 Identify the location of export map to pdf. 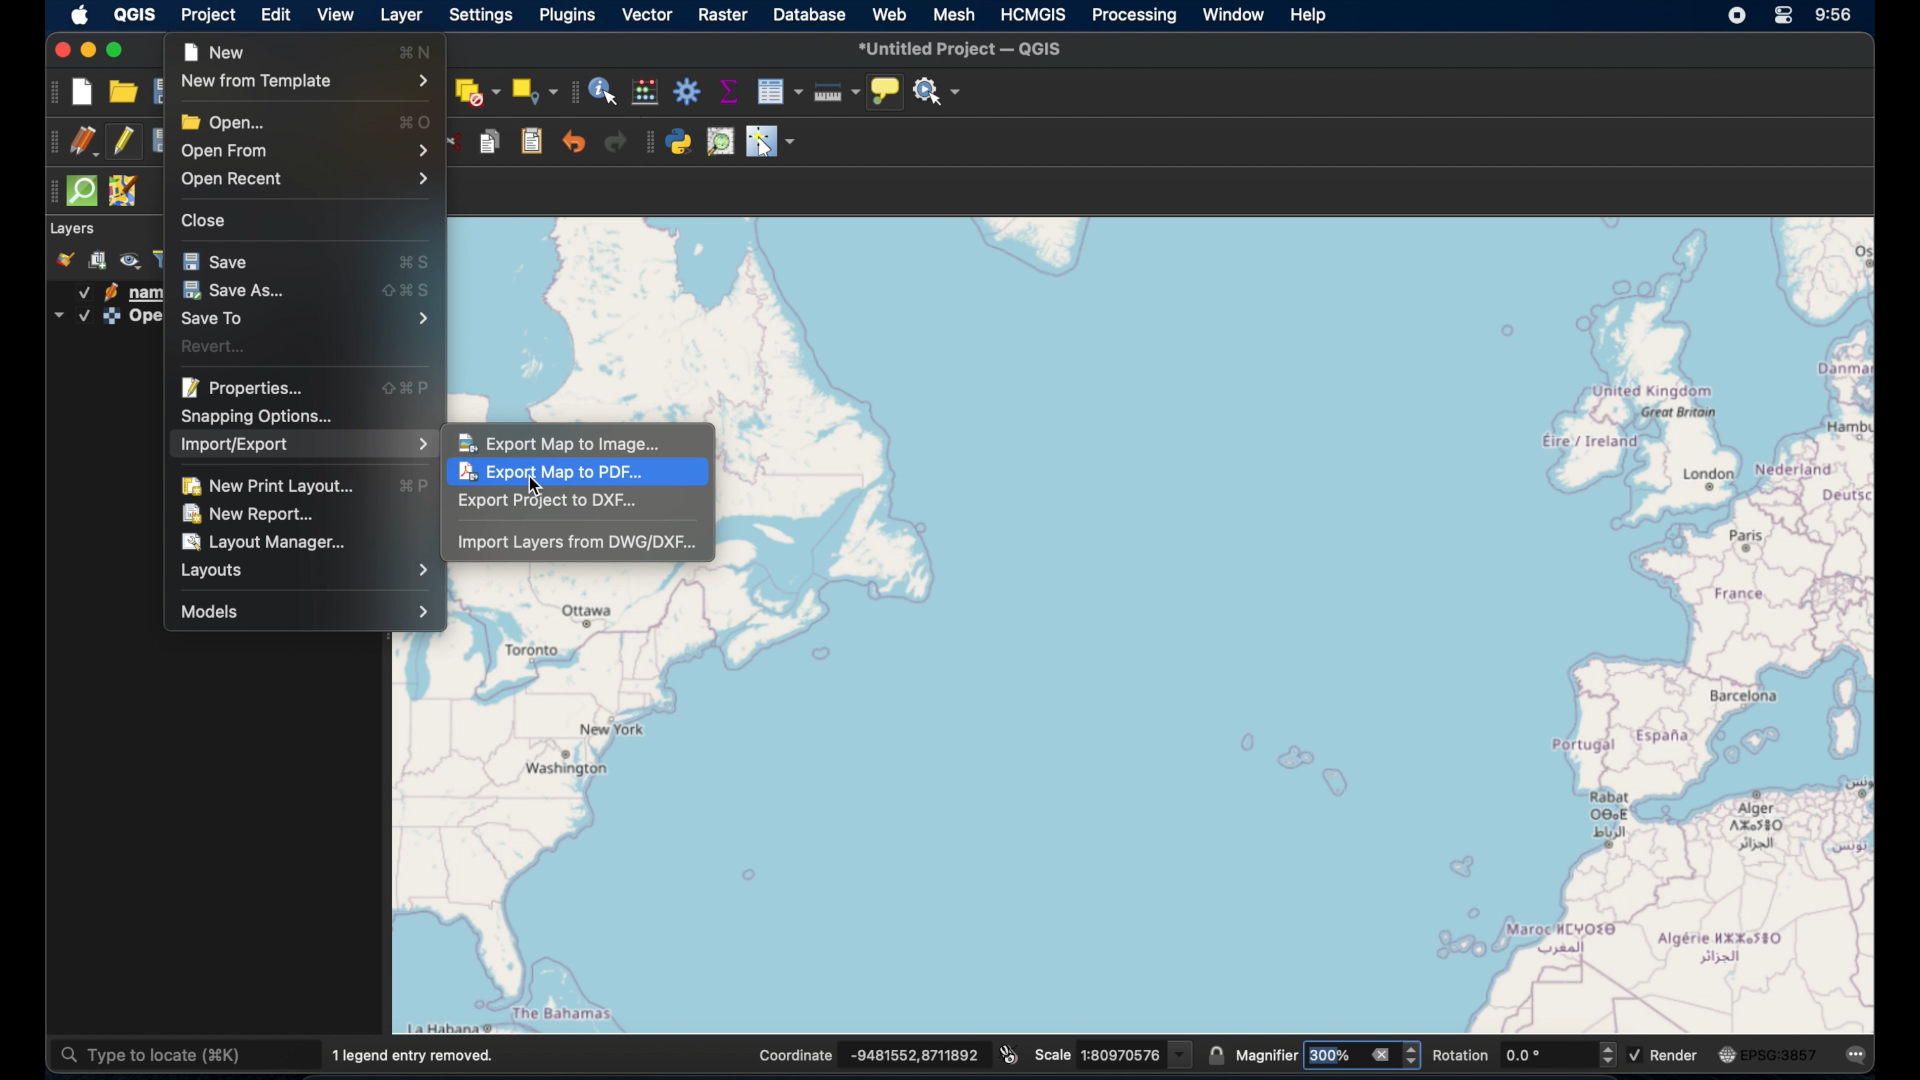
(559, 475).